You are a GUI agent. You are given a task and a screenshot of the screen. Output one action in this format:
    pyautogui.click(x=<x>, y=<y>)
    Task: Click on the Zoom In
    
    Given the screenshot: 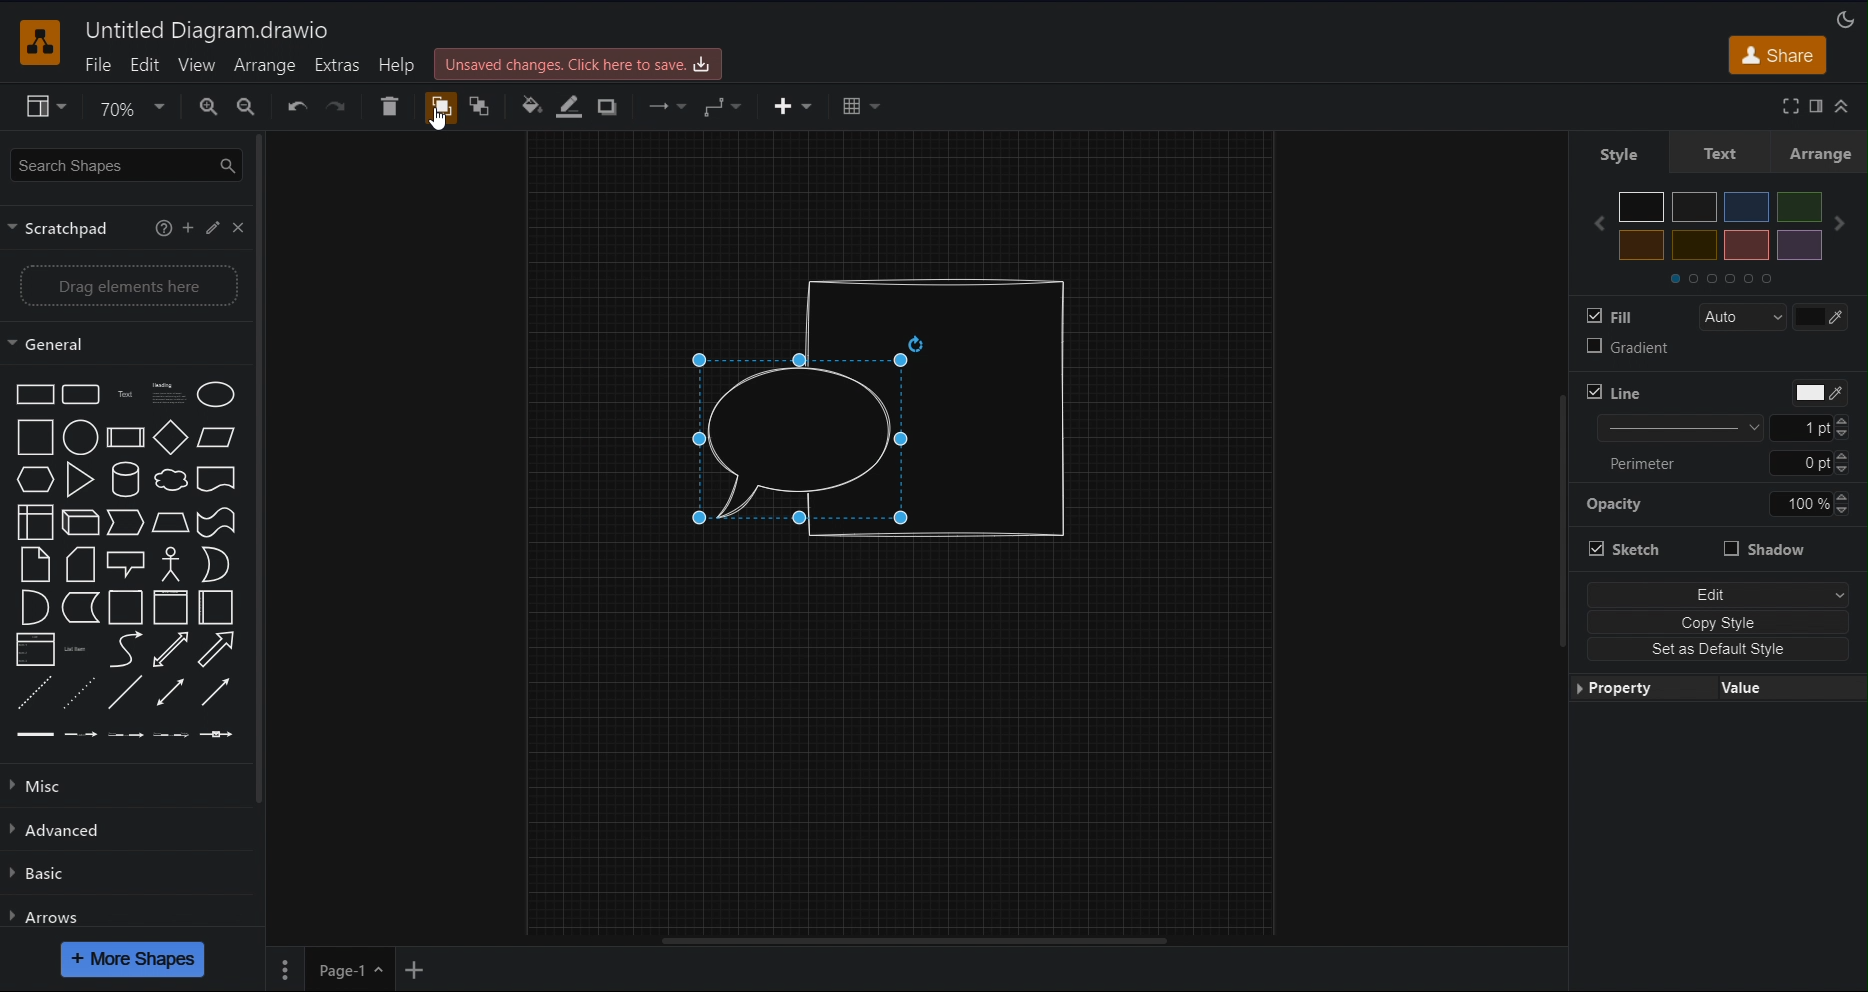 What is the action you would take?
    pyautogui.click(x=205, y=107)
    